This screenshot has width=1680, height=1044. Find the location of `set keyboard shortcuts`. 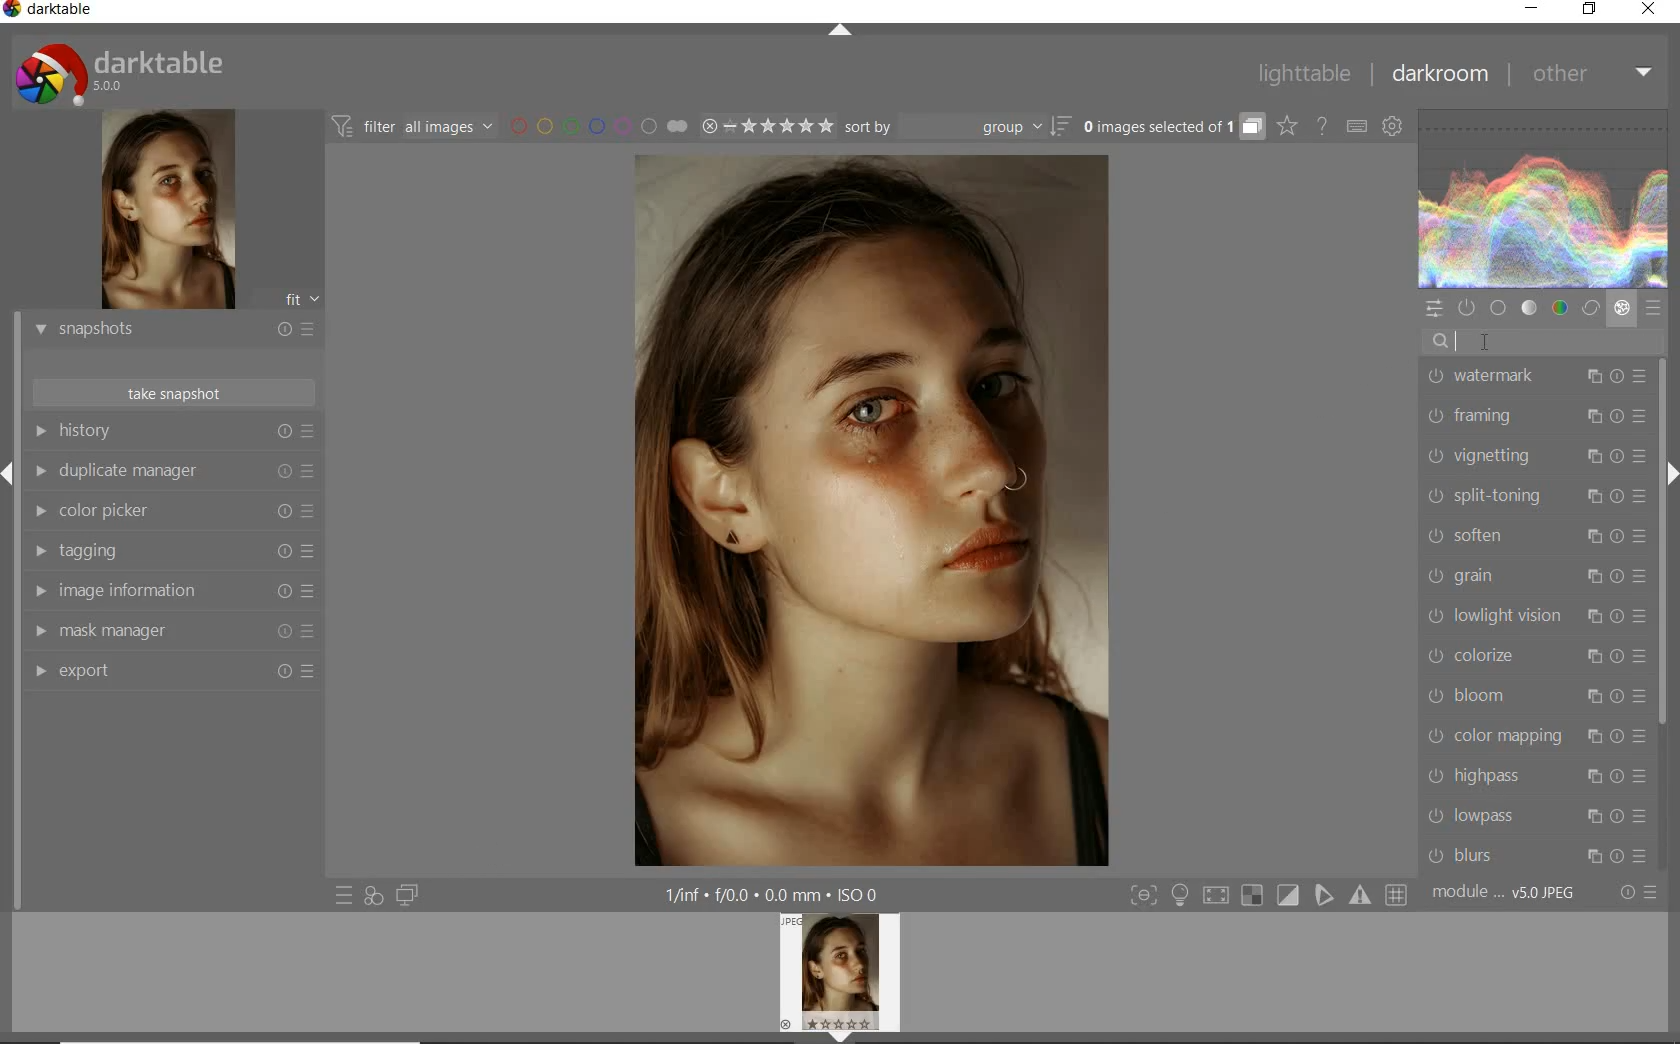

set keyboard shortcuts is located at coordinates (1356, 128).